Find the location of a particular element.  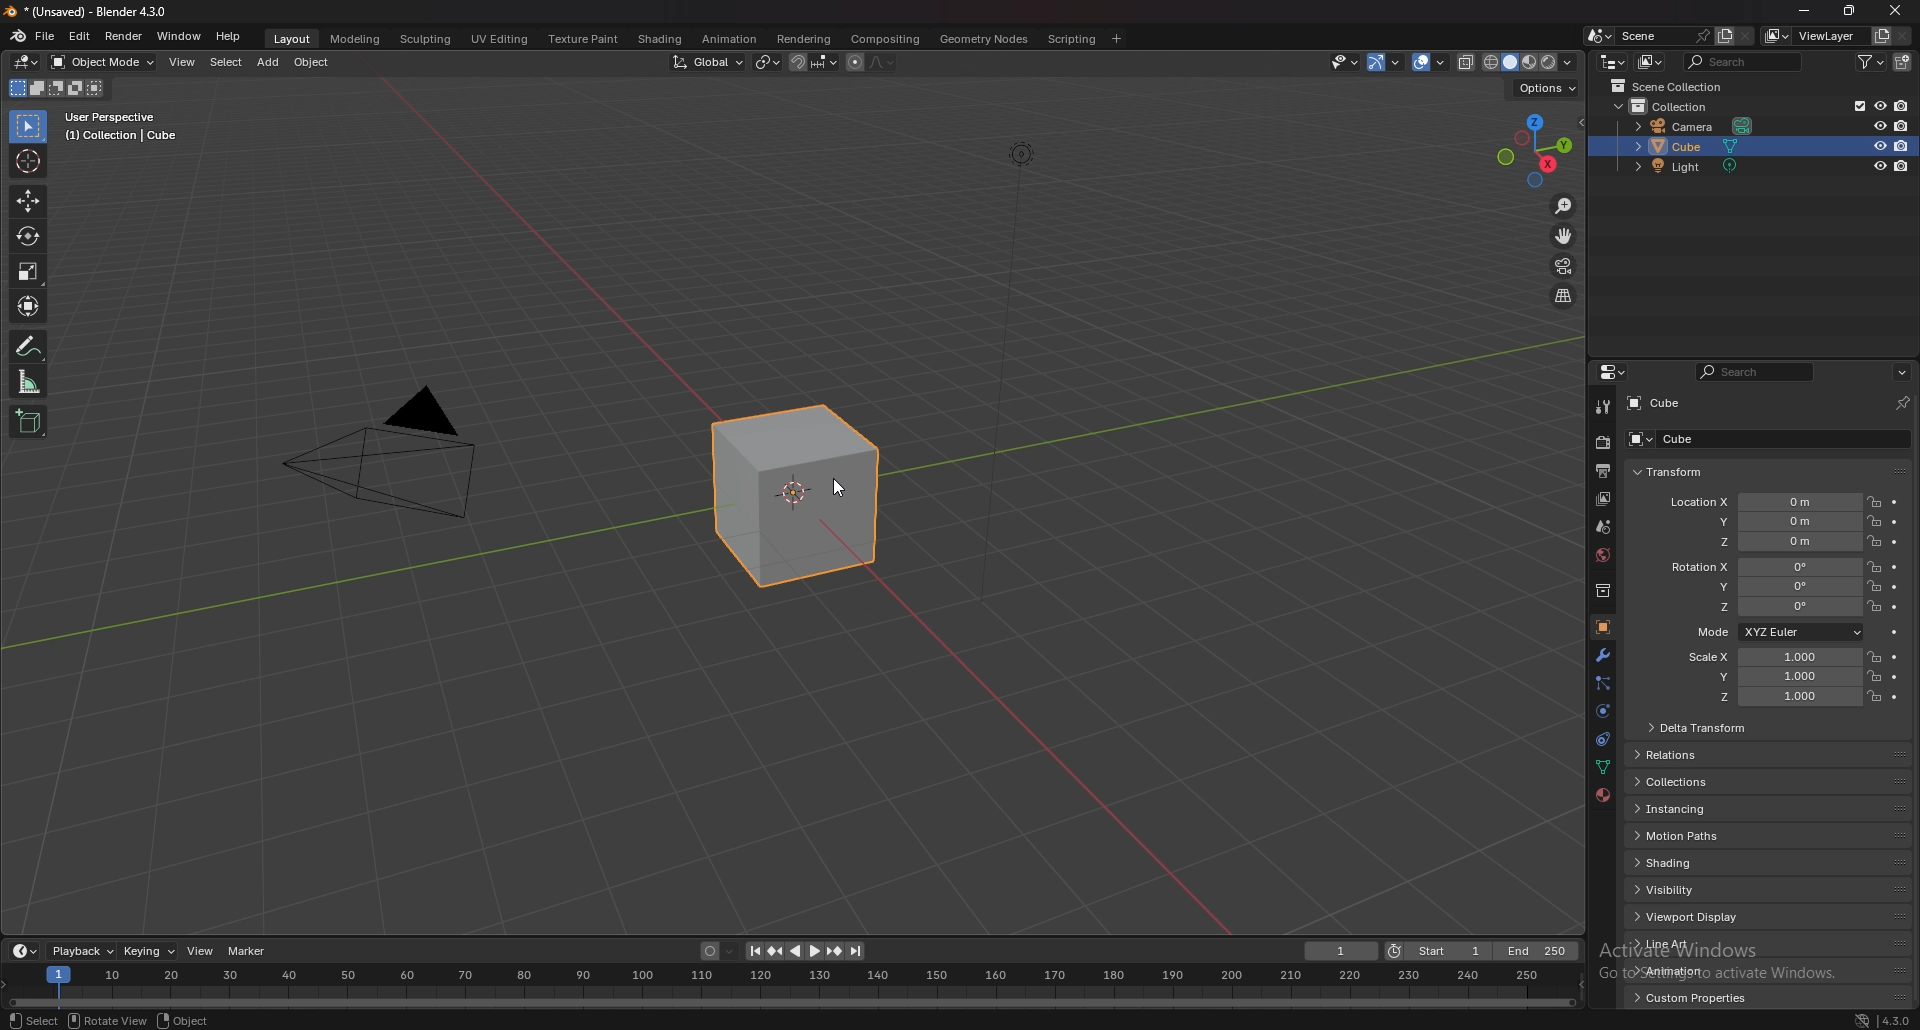

snapping is located at coordinates (814, 62).